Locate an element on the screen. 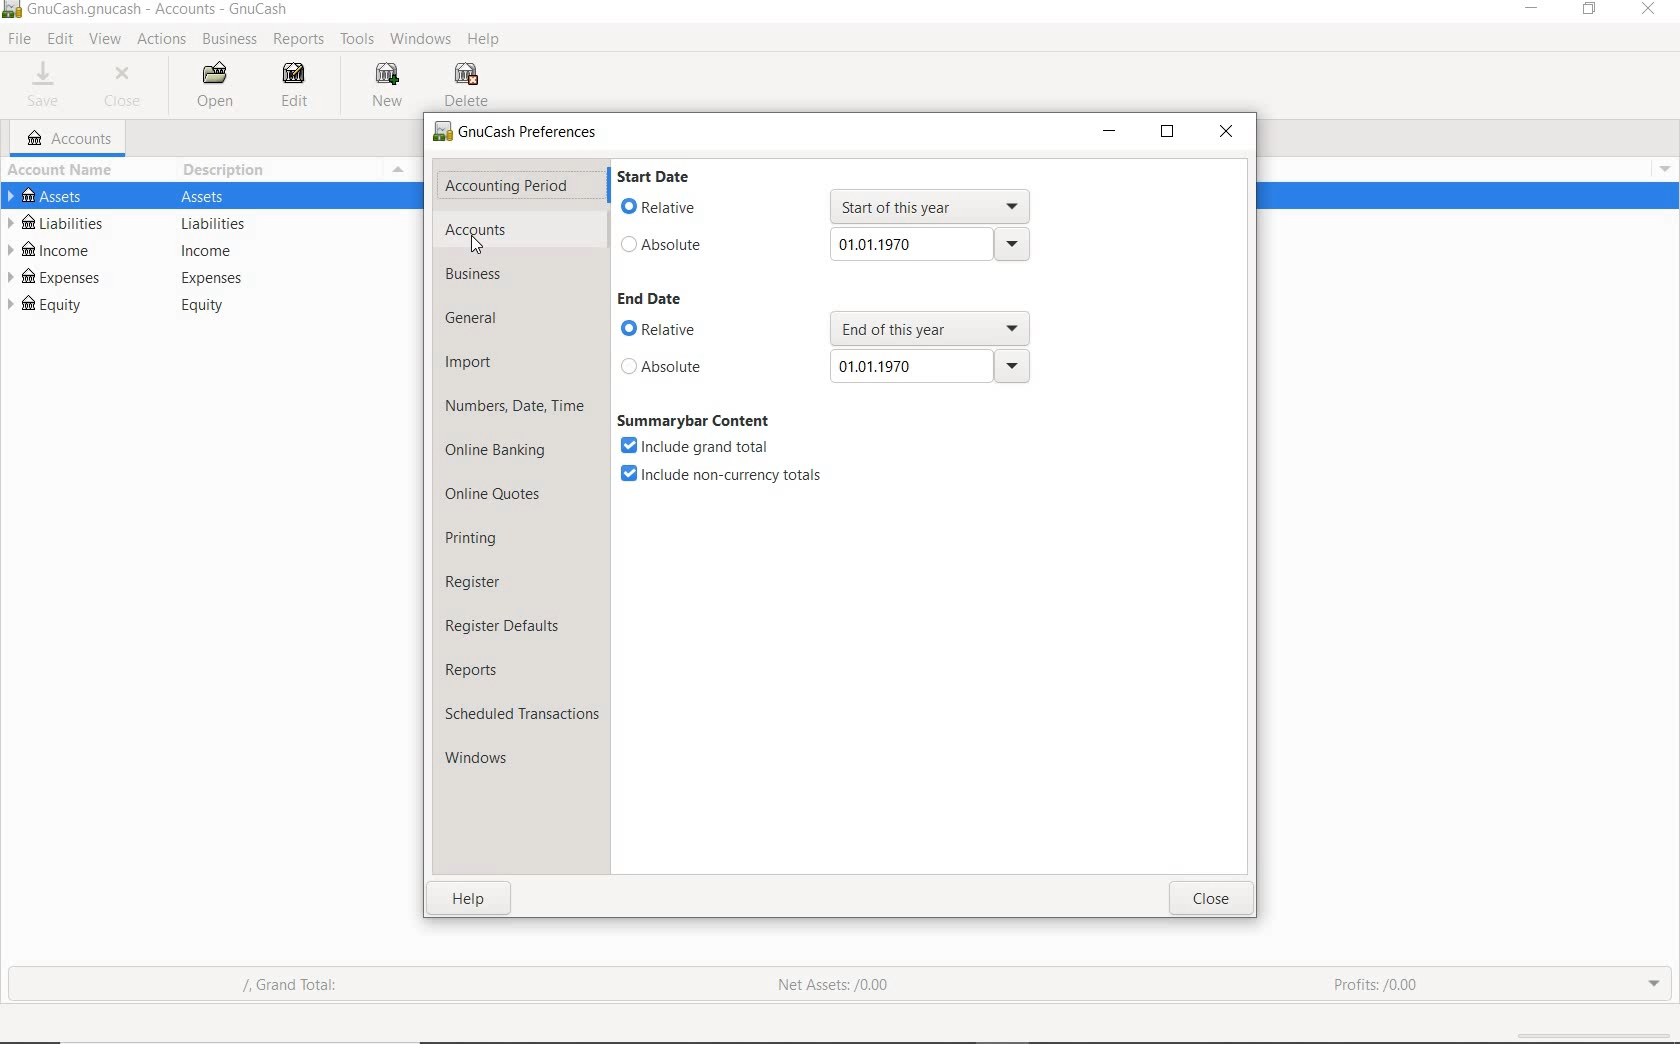 This screenshot has height=1044, width=1680. EXPENSES is located at coordinates (56, 277).